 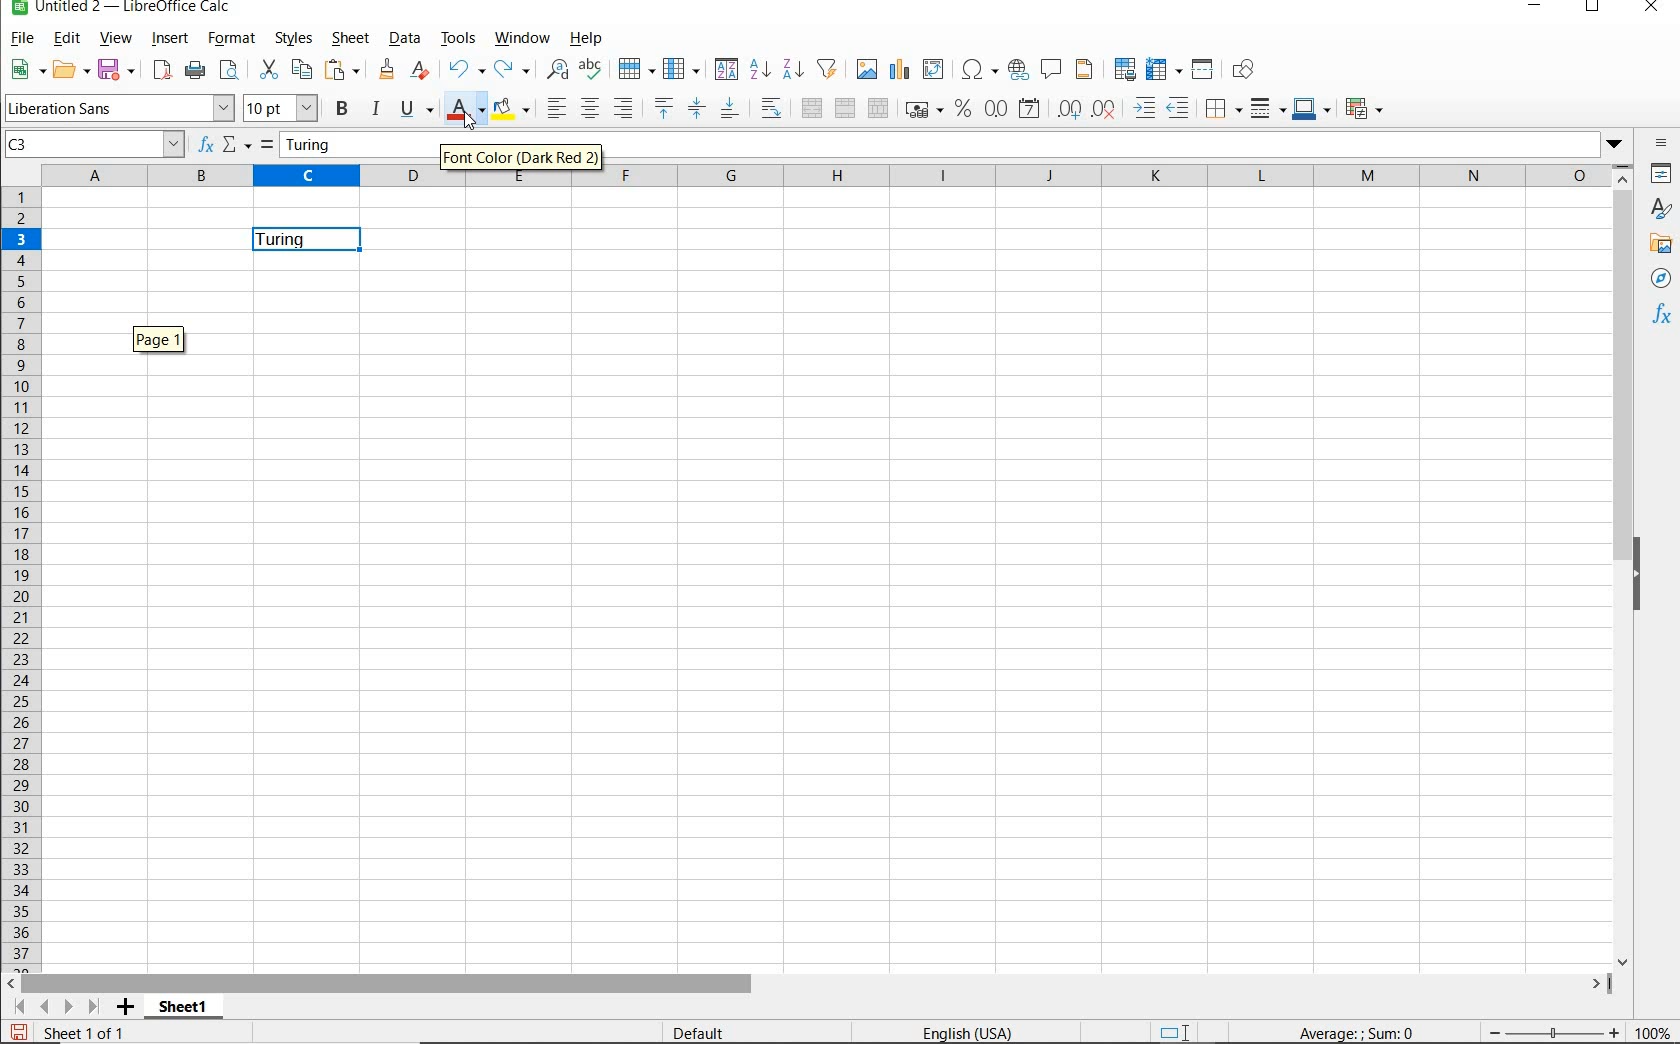 I want to click on FILE, so click(x=23, y=40).